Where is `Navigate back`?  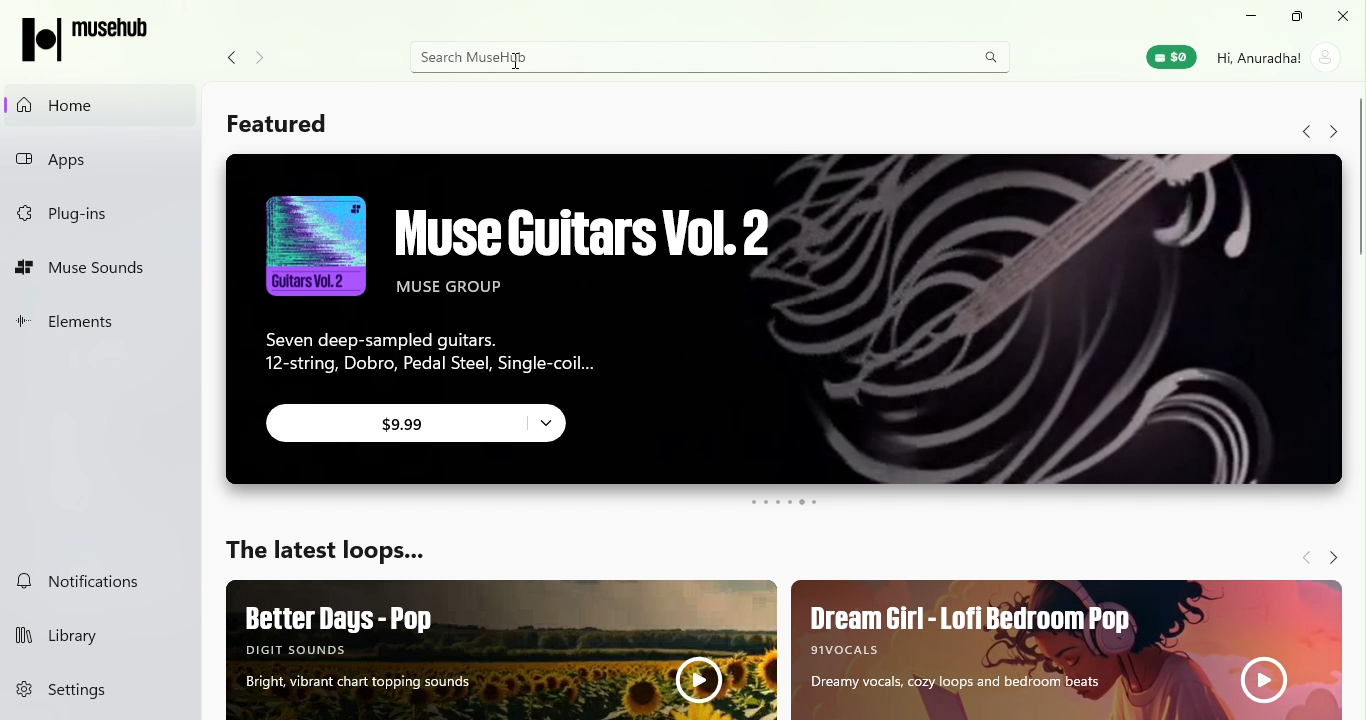 Navigate back is located at coordinates (1302, 132).